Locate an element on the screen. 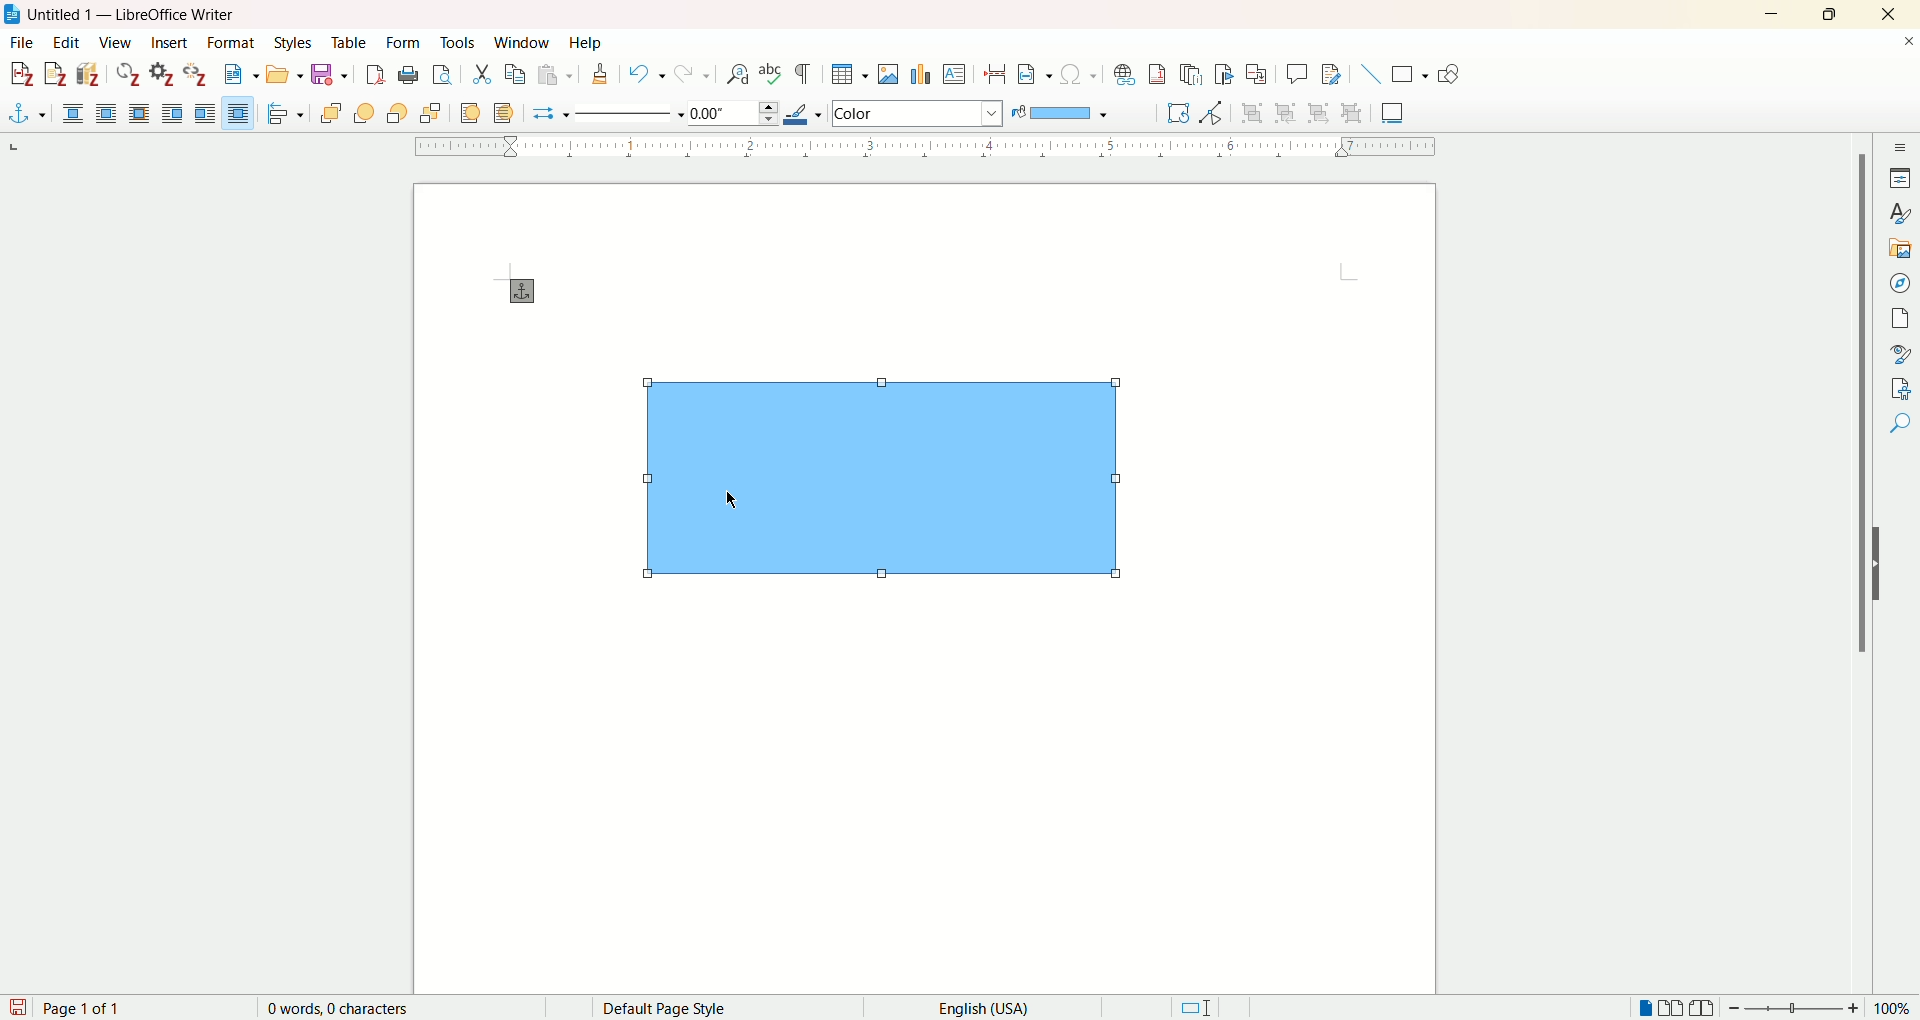 The width and height of the screenshot is (1920, 1020). insert text box is located at coordinates (955, 73).